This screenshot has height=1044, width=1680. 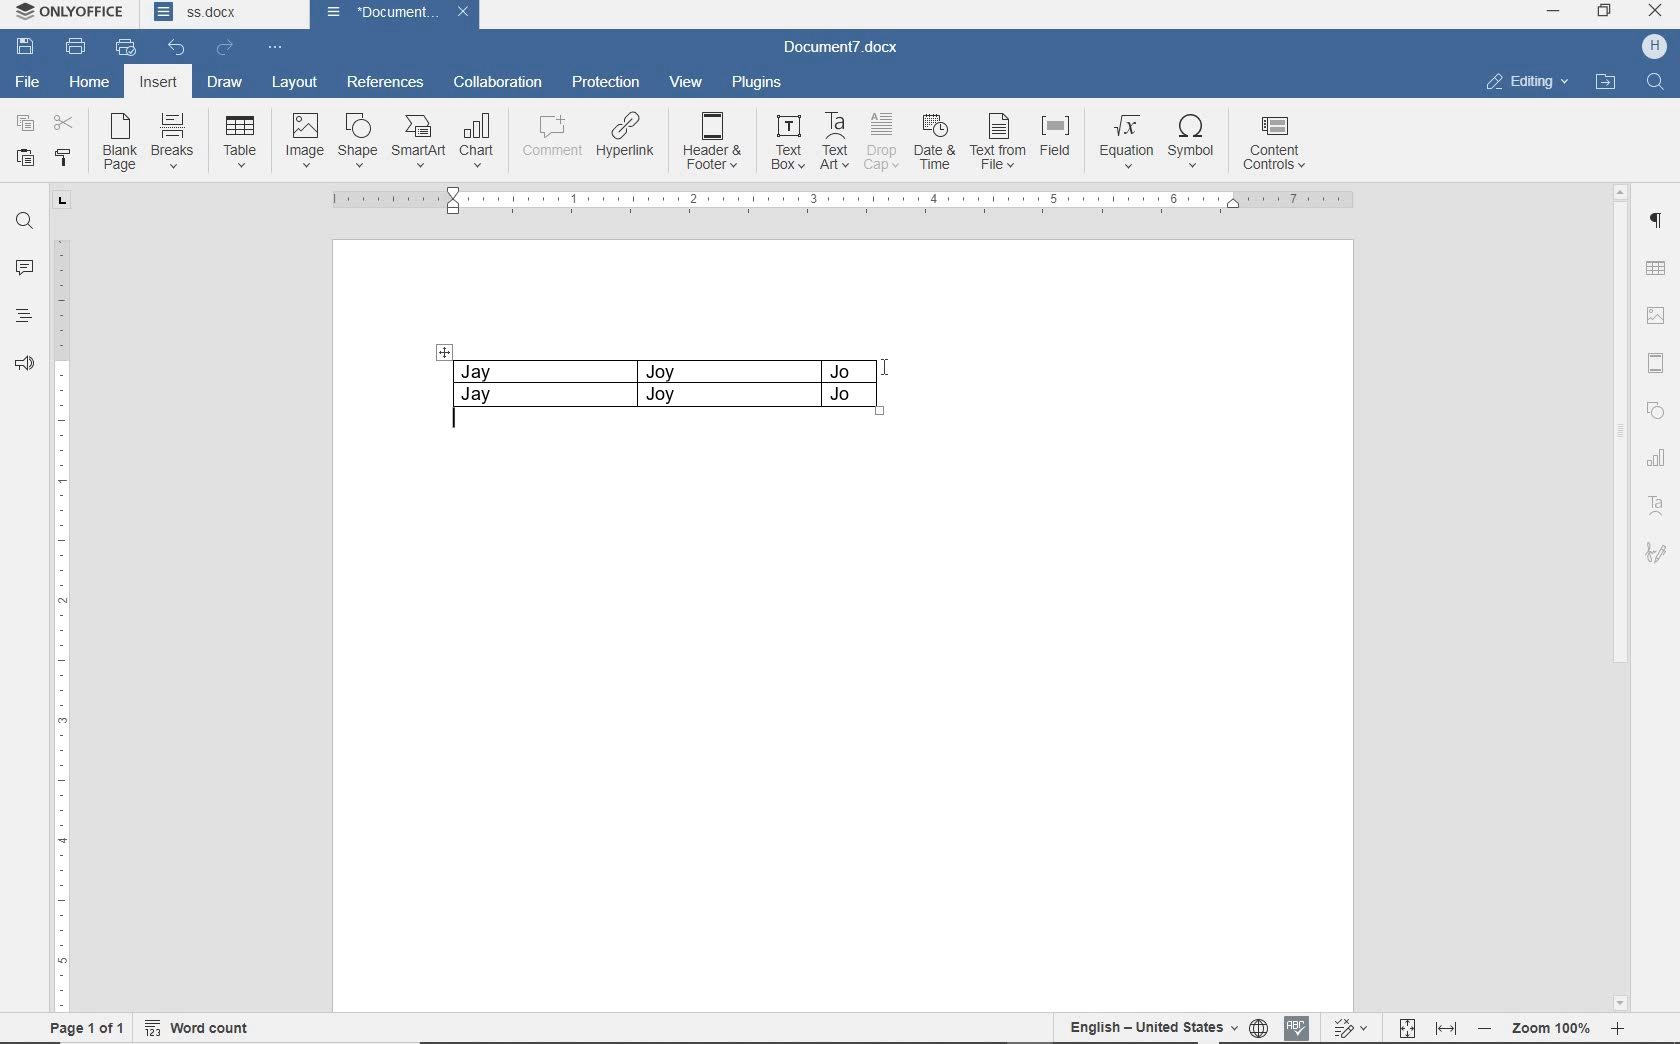 What do you see at coordinates (1656, 318) in the screenshot?
I see `IMAGE` at bounding box center [1656, 318].